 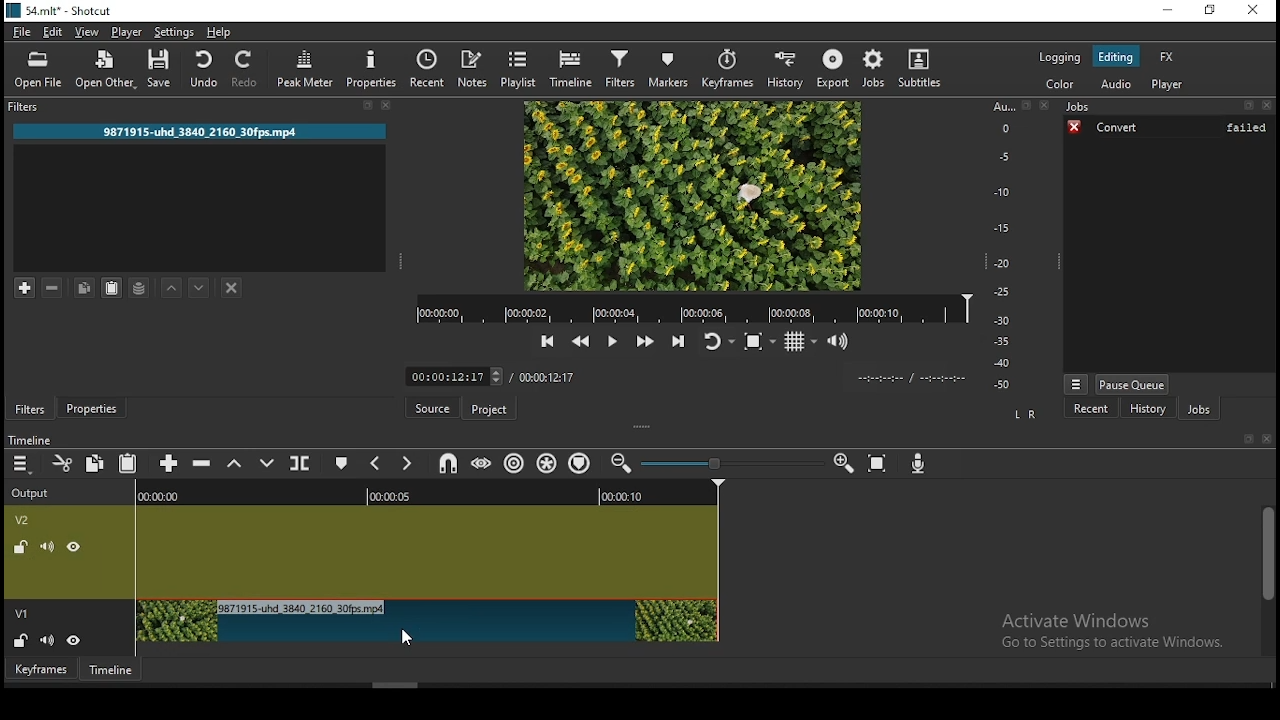 What do you see at coordinates (682, 343) in the screenshot?
I see `skip to the next point` at bounding box center [682, 343].